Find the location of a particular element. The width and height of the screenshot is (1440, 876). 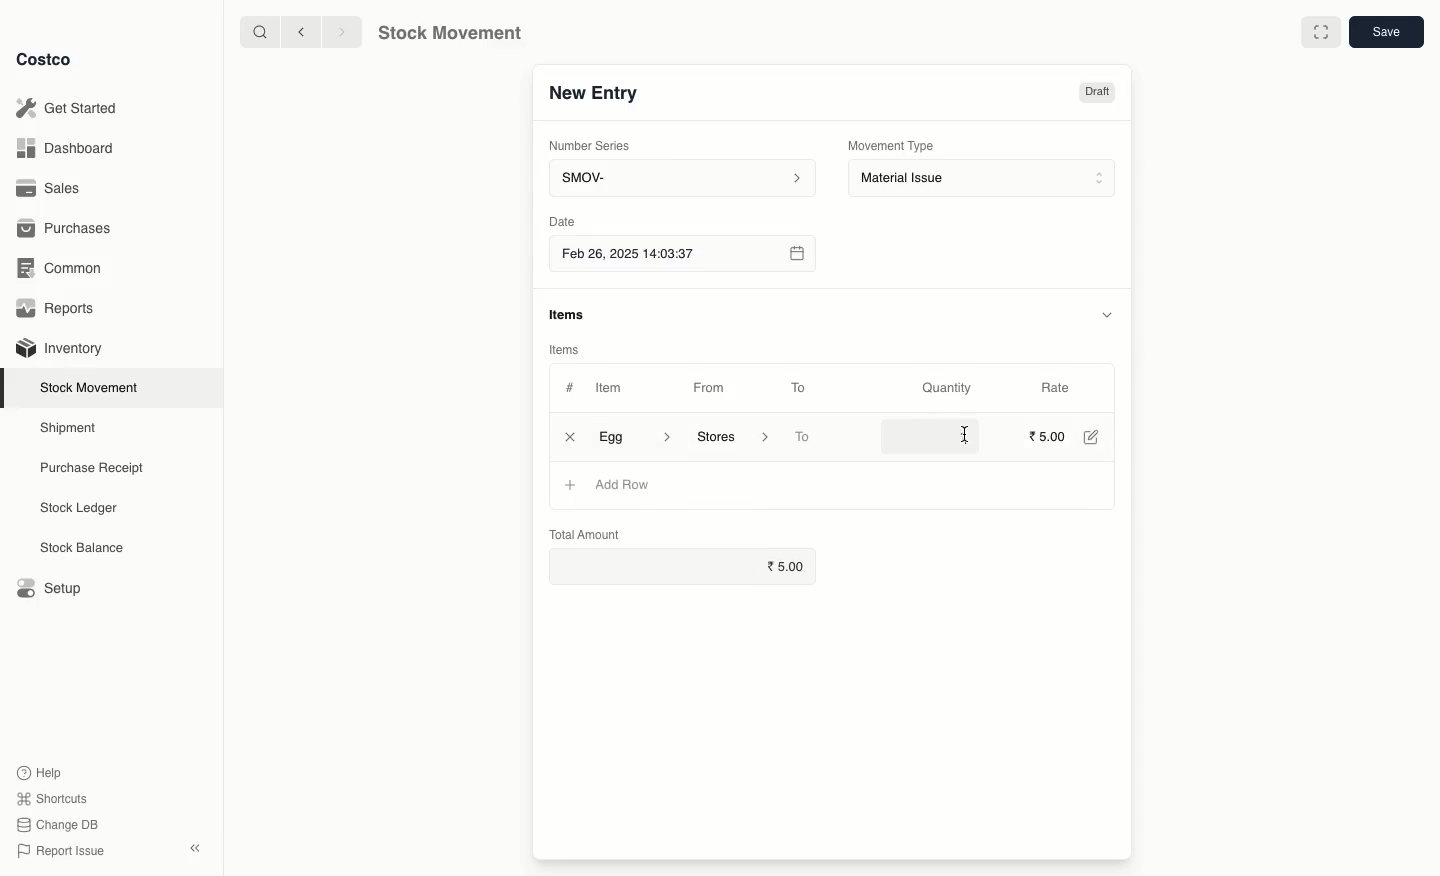

SMOV- is located at coordinates (682, 177).